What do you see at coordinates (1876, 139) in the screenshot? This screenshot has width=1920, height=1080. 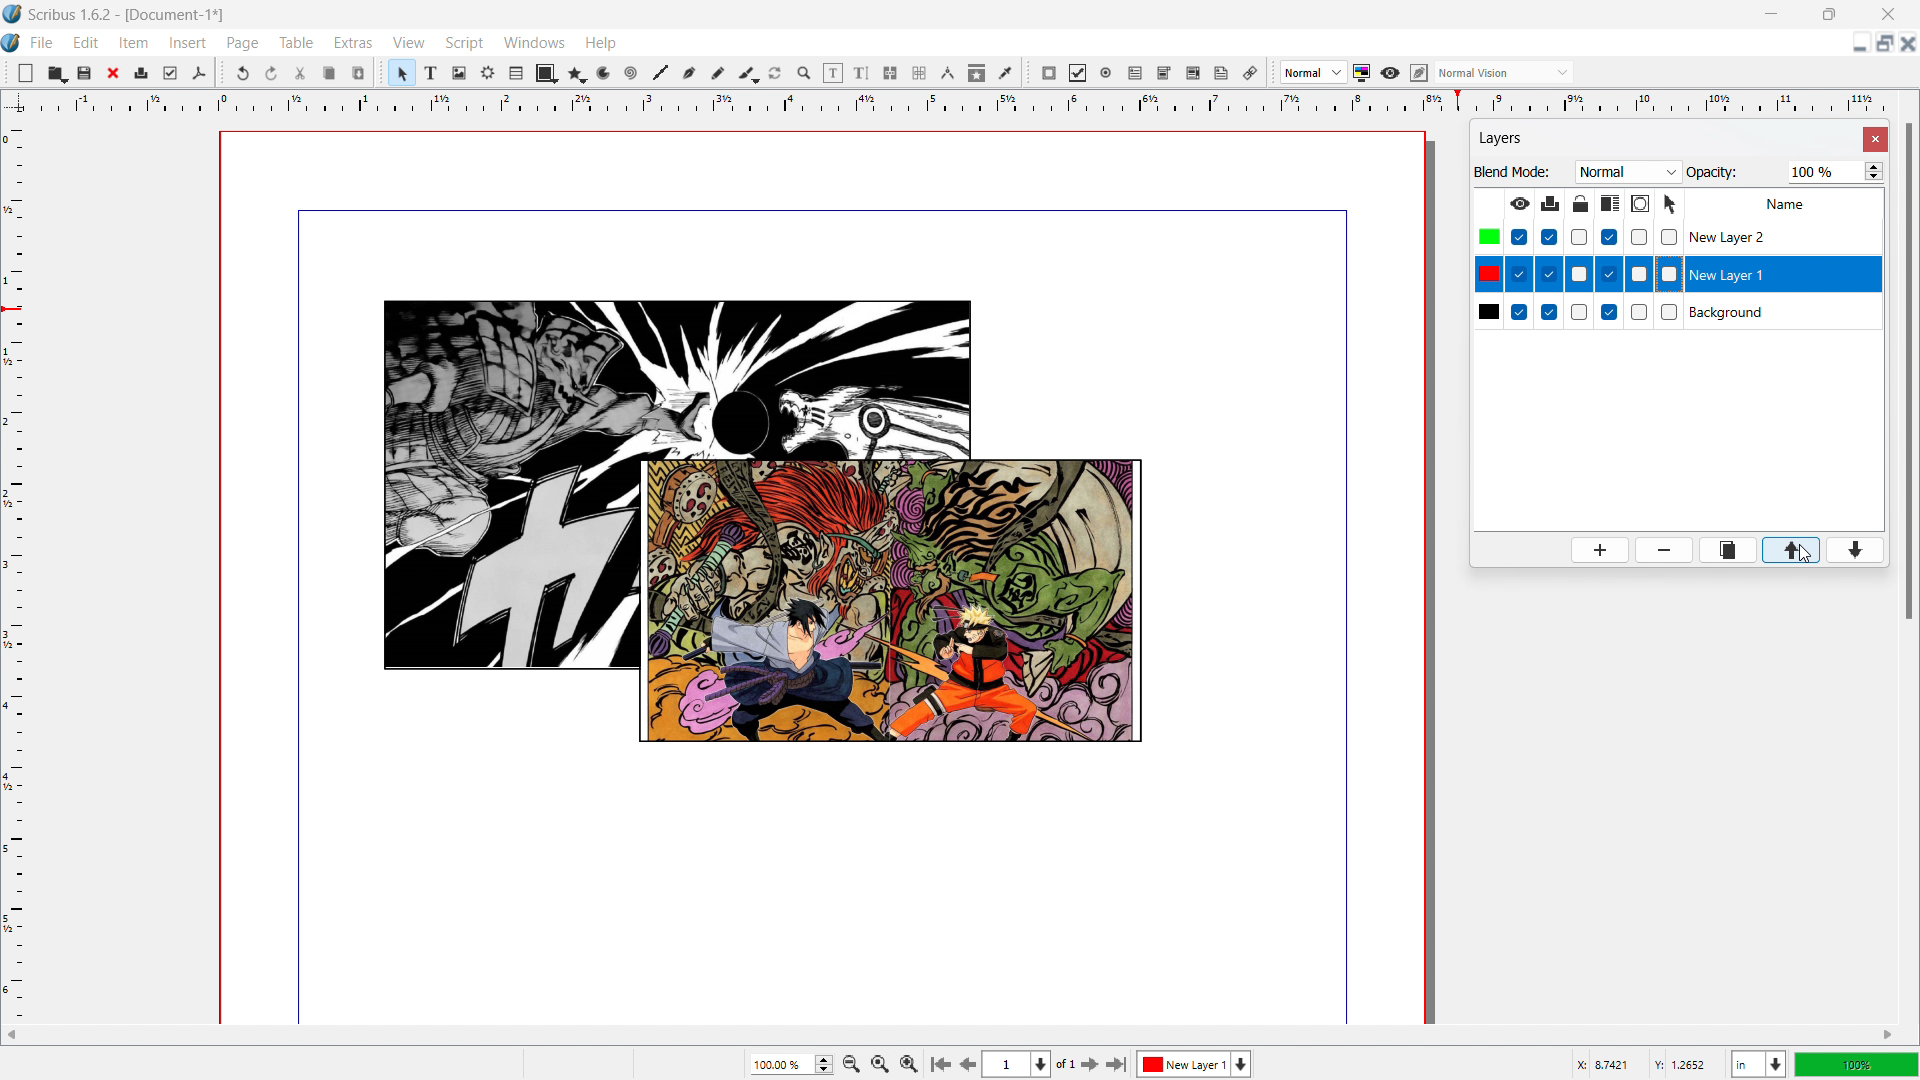 I see `close settings` at bounding box center [1876, 139].